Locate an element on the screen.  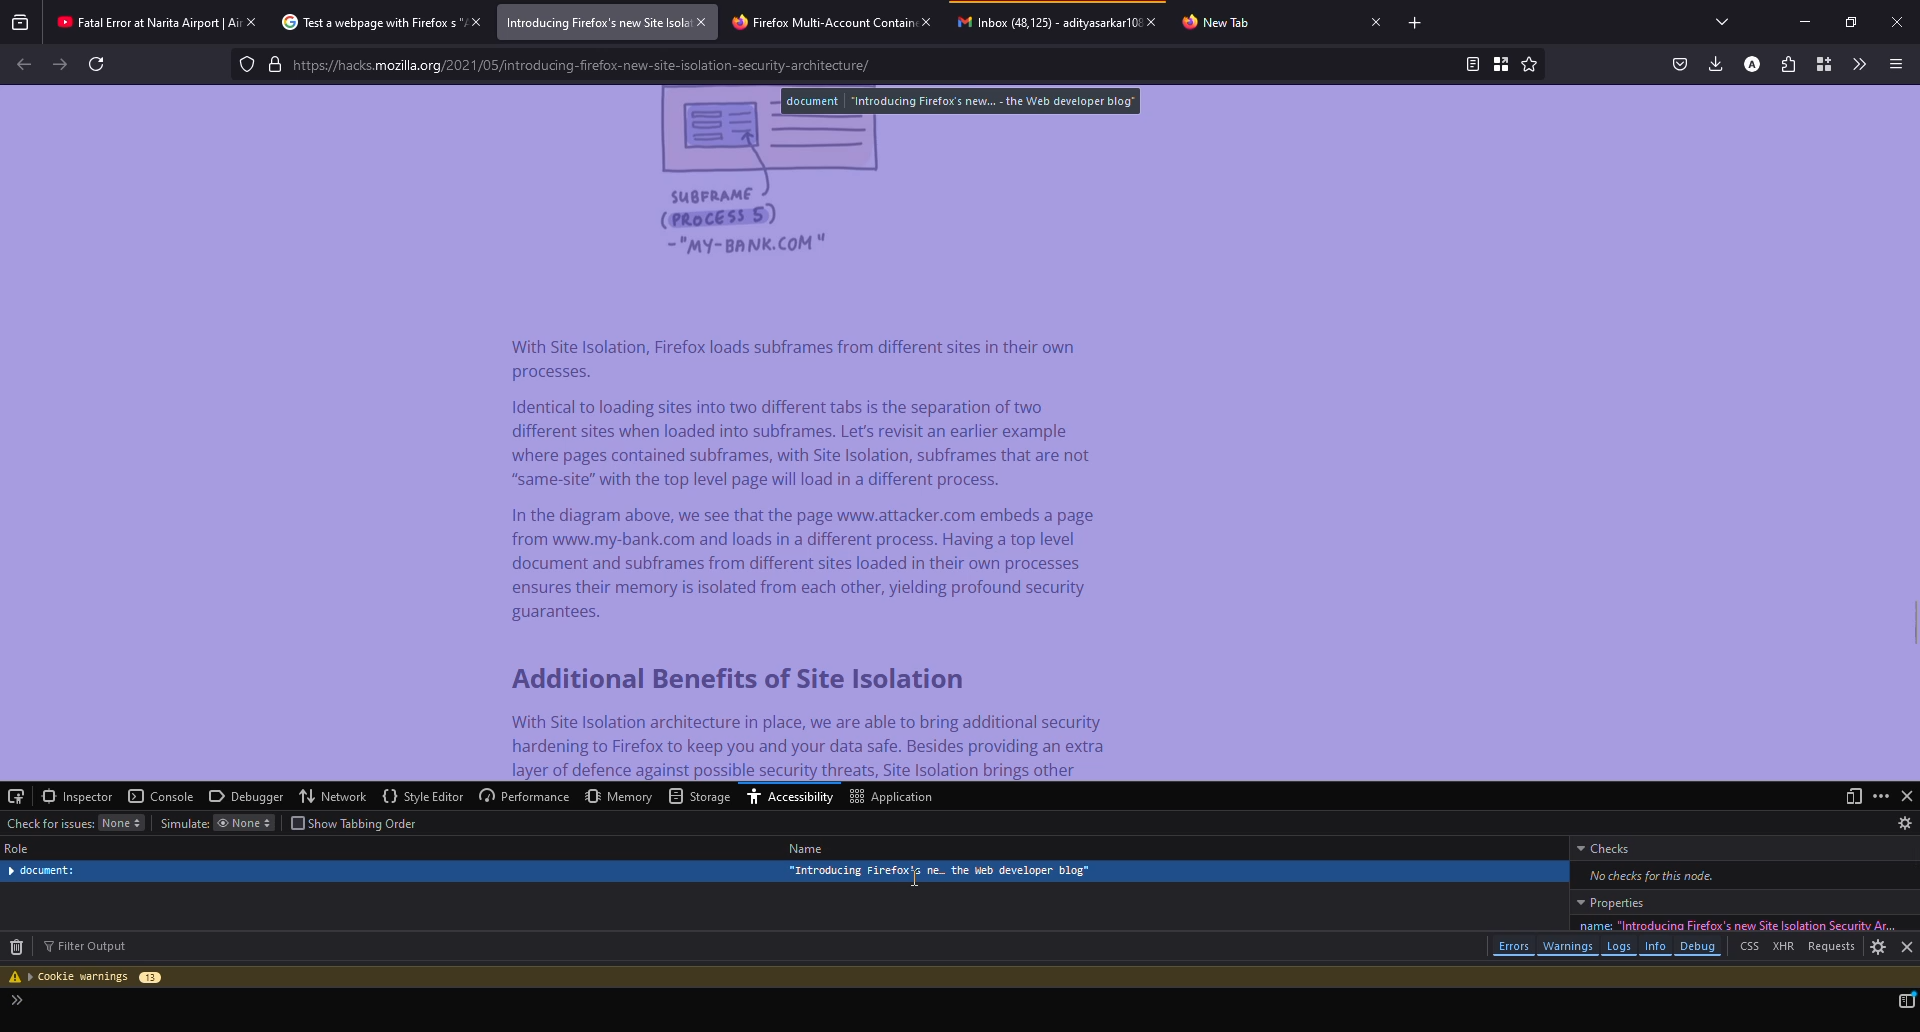
check is located at coordinates (1605, 848).